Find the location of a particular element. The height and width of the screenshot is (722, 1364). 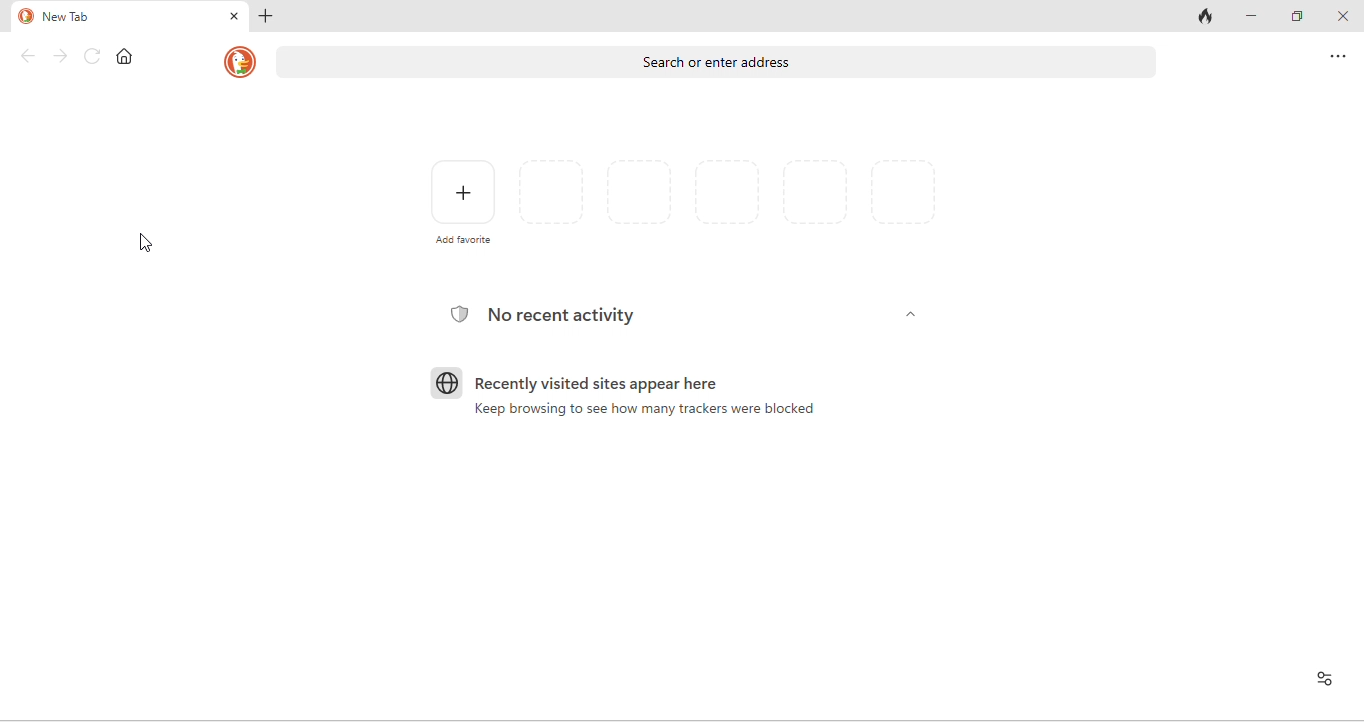

home is located at coordinates (124, 57).